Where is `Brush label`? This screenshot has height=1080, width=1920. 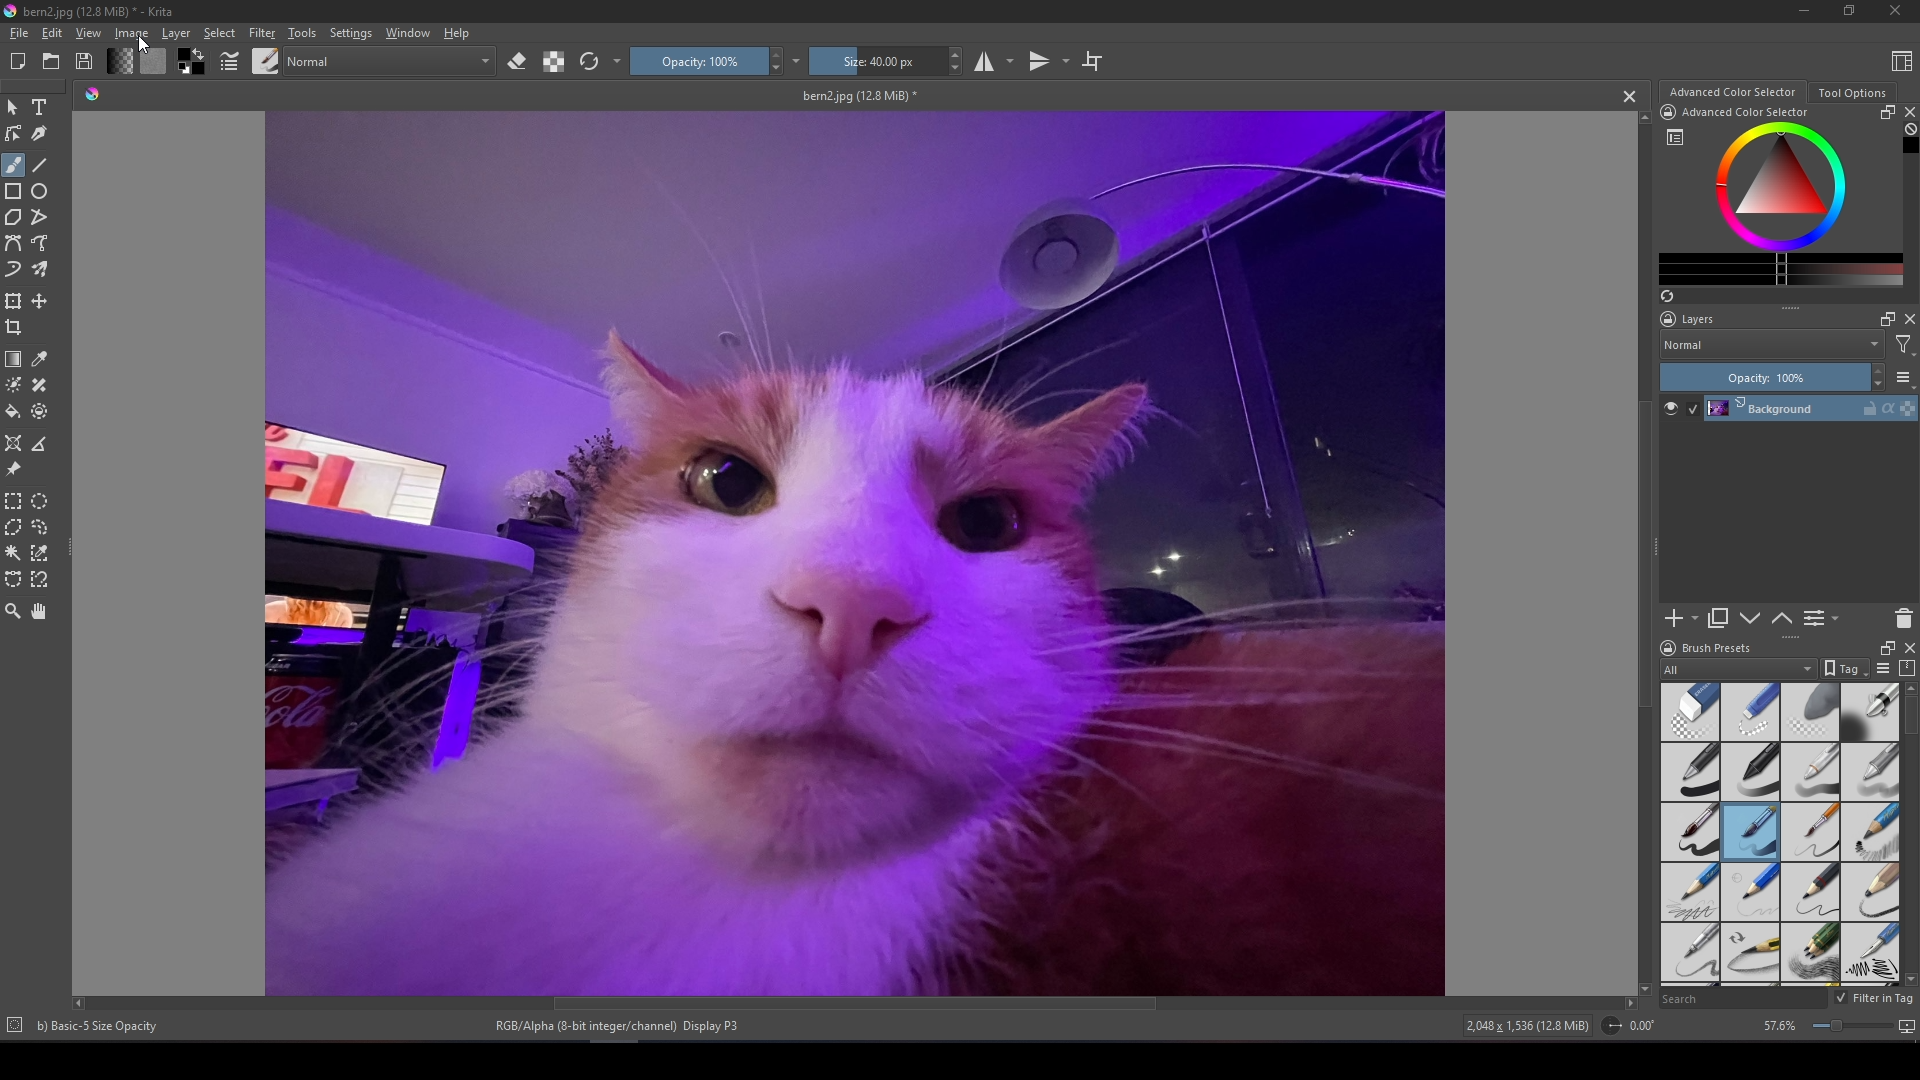 Brush label is located at coordinates (1705, 646).